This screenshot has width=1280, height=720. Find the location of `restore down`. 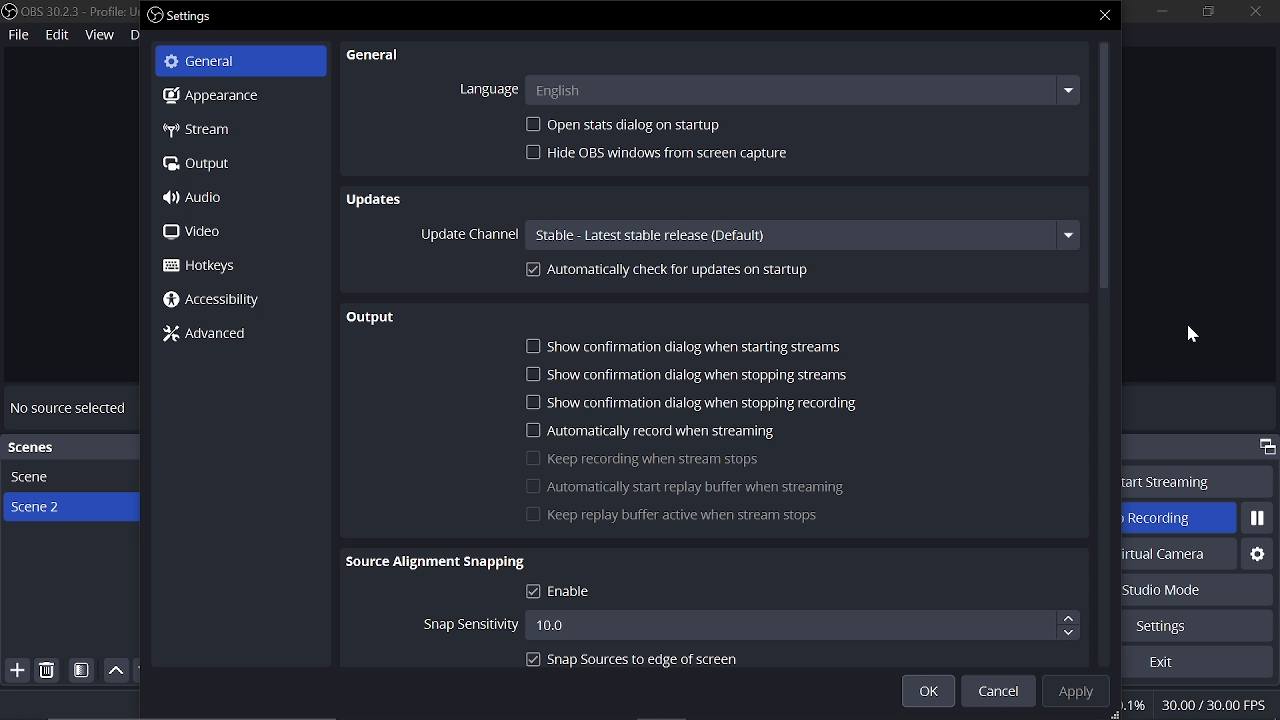

restore down is located at coordinates (1204, 11).